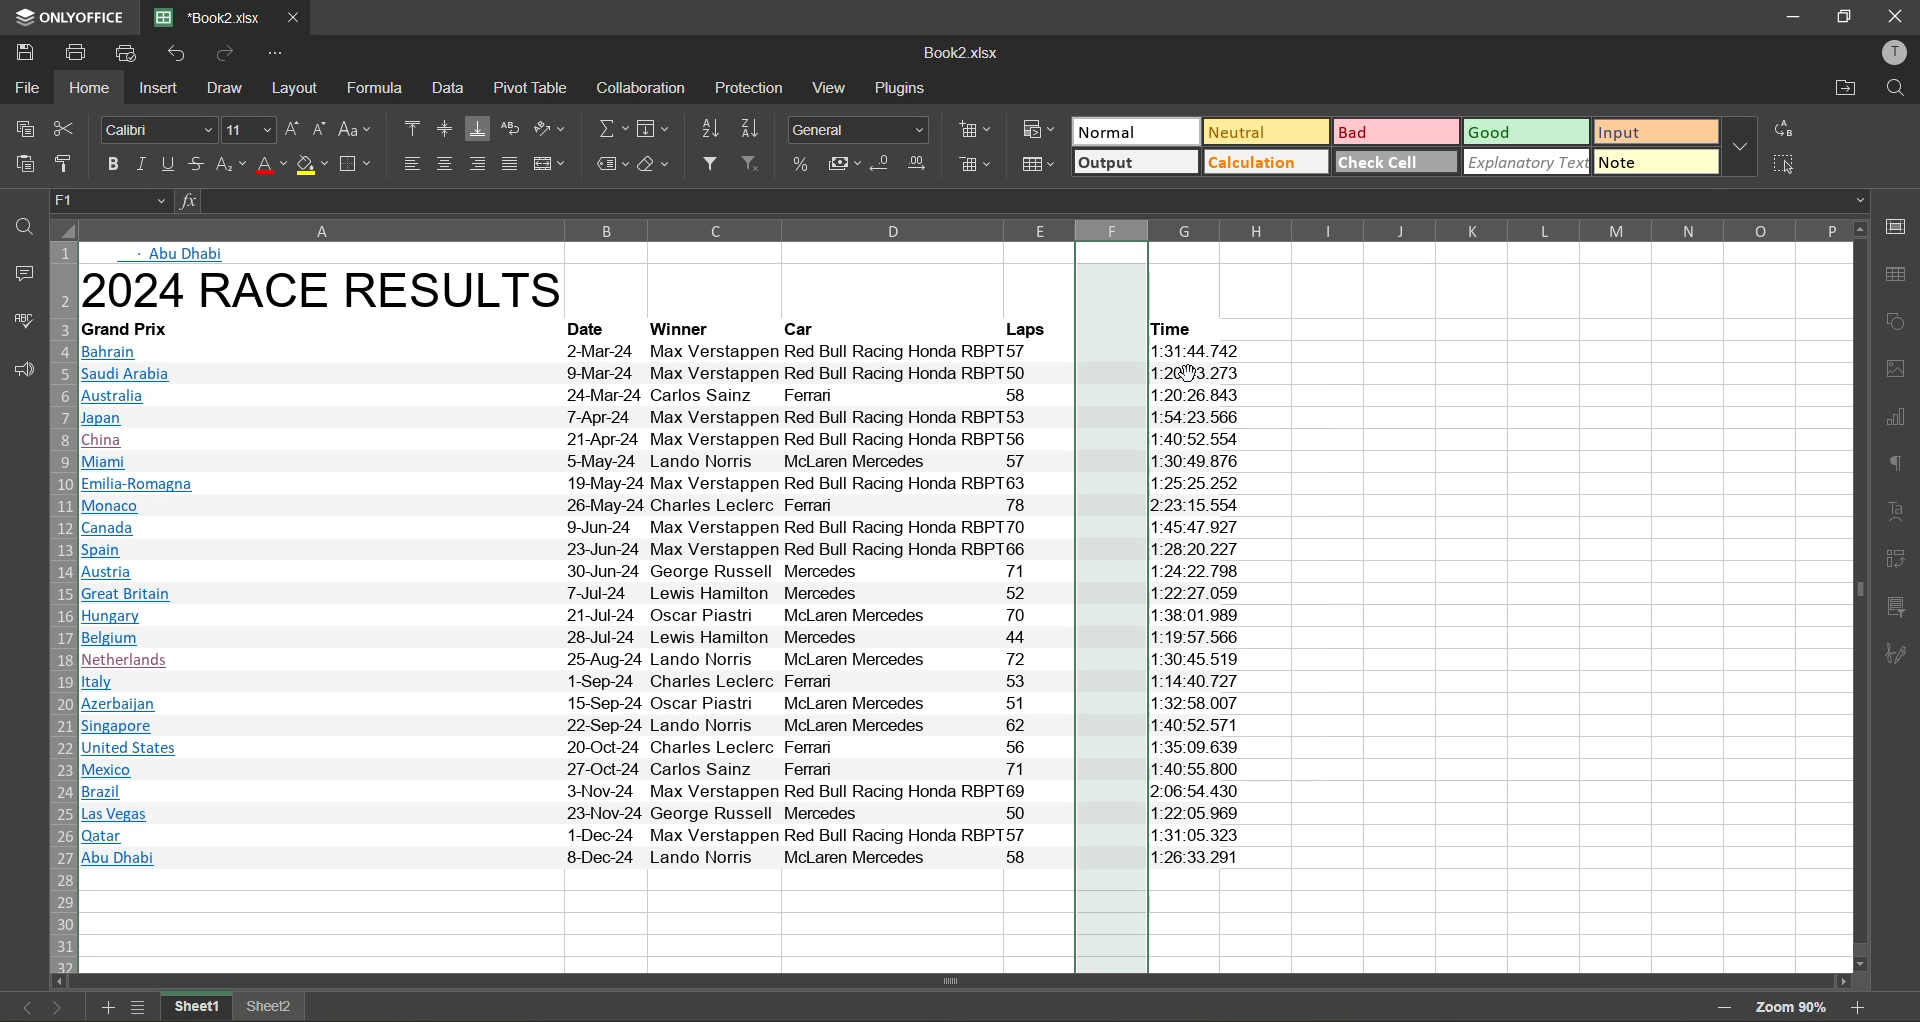  What do you see at coordinates (17, 270) in the screenshot?
I see `comments` at bounding box center [17, 270].